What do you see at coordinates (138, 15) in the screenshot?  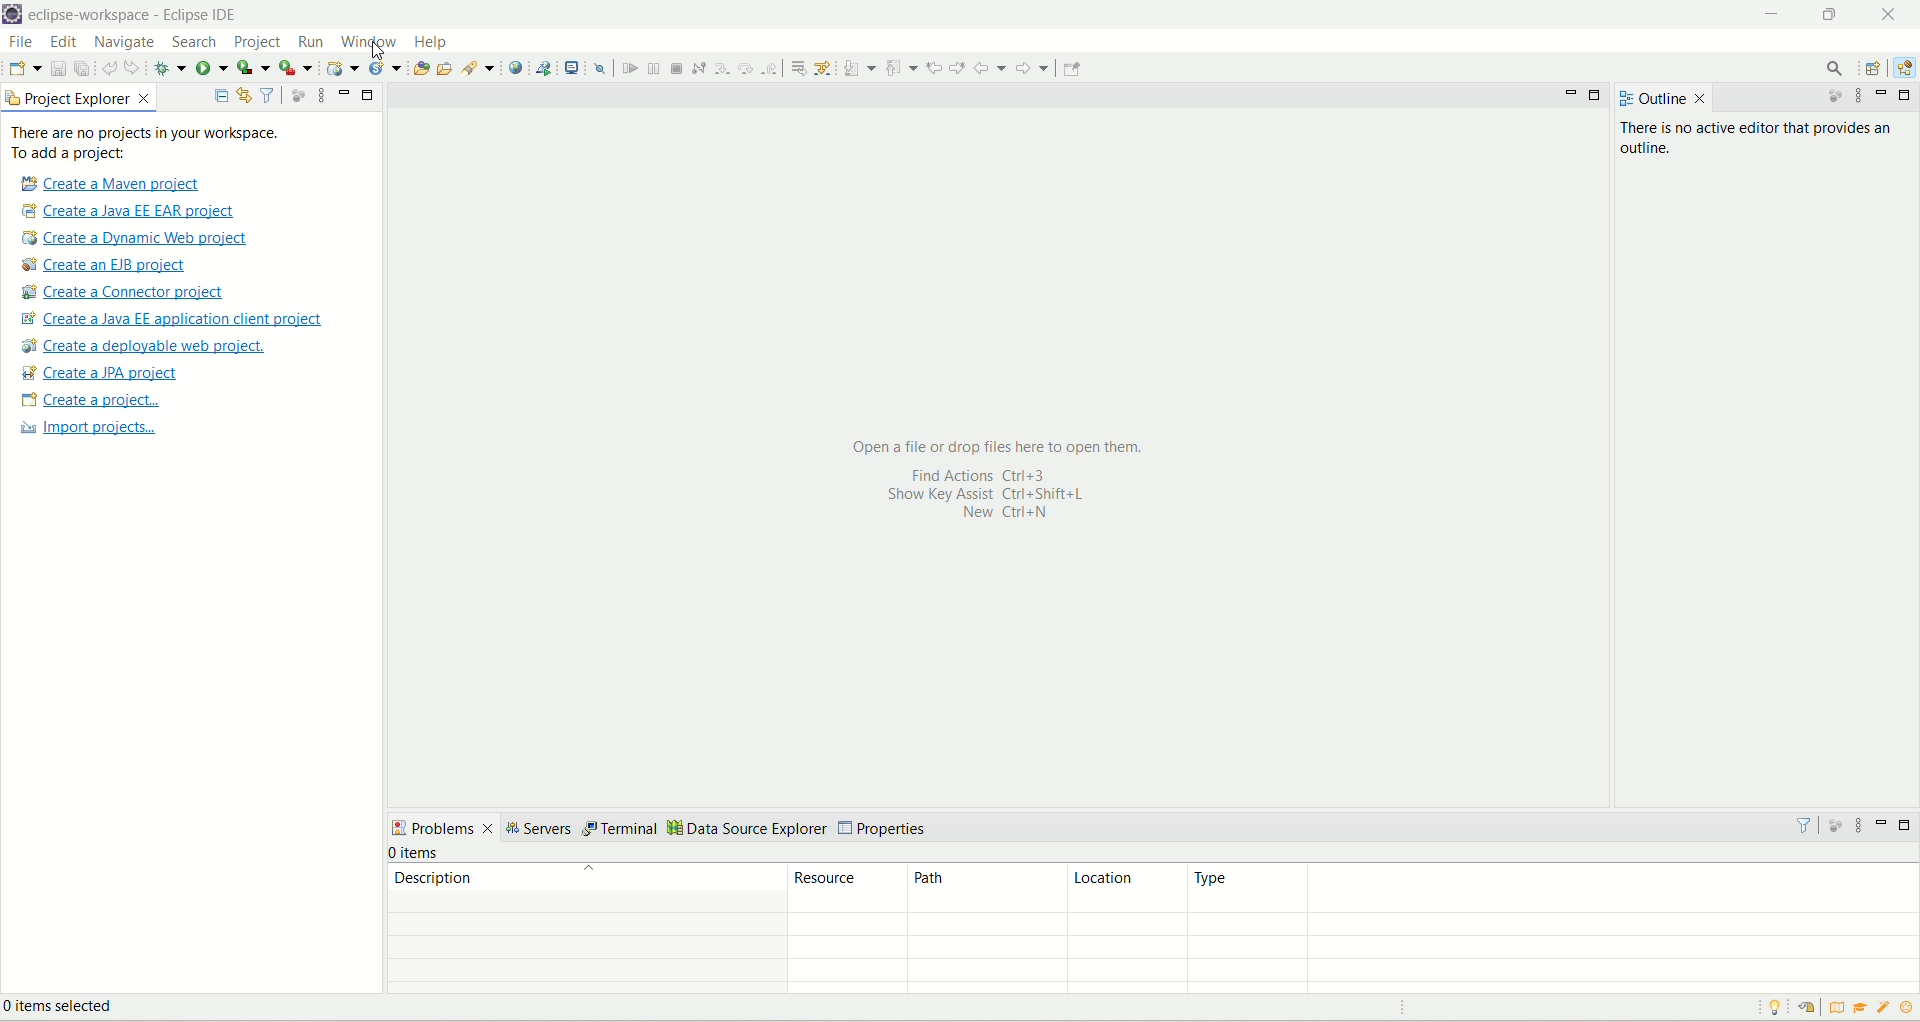 I see `eclipse workspace-Eclipse IDE` at bounding box center [138, 15].